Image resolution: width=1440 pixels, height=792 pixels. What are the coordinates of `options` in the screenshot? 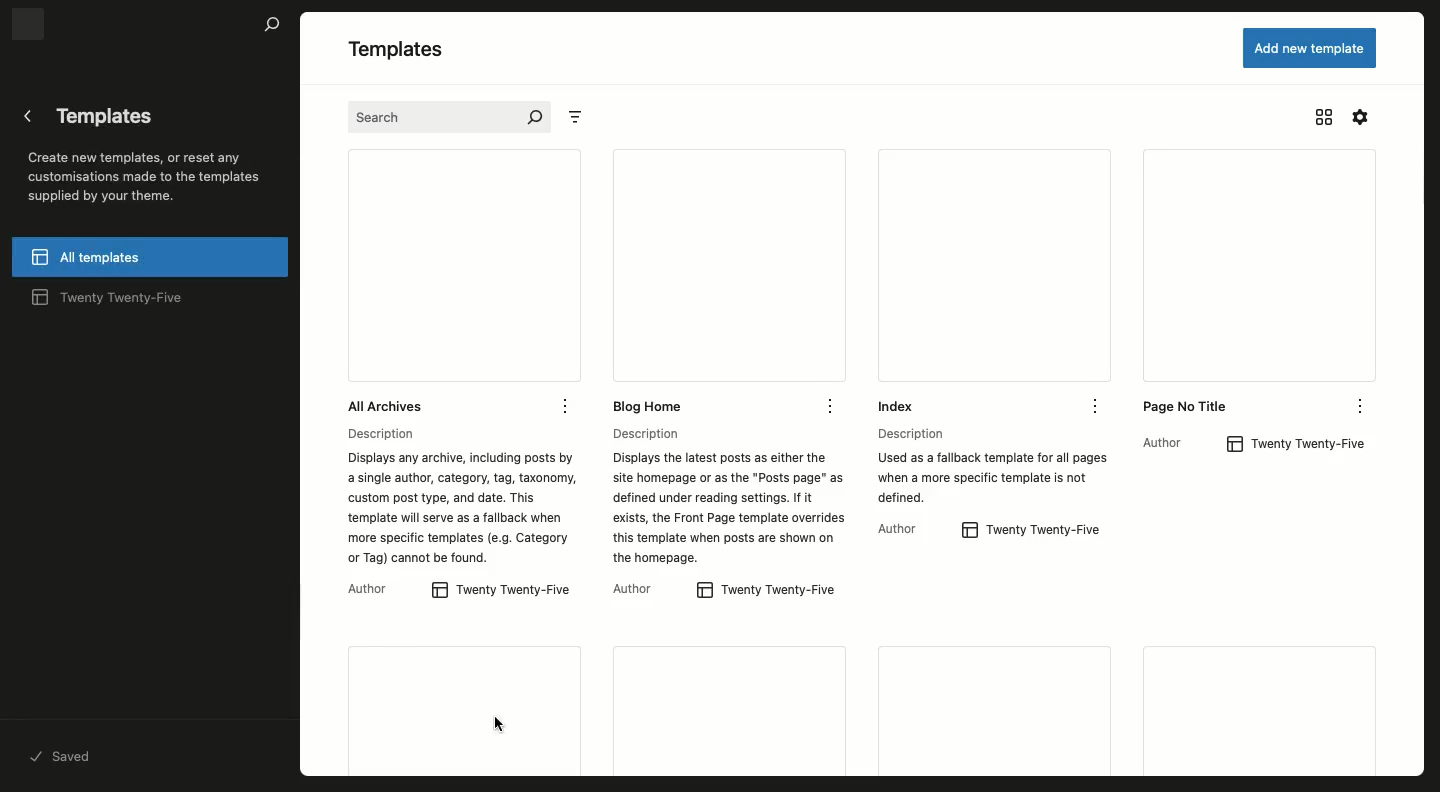 It's located at (1097, 407).